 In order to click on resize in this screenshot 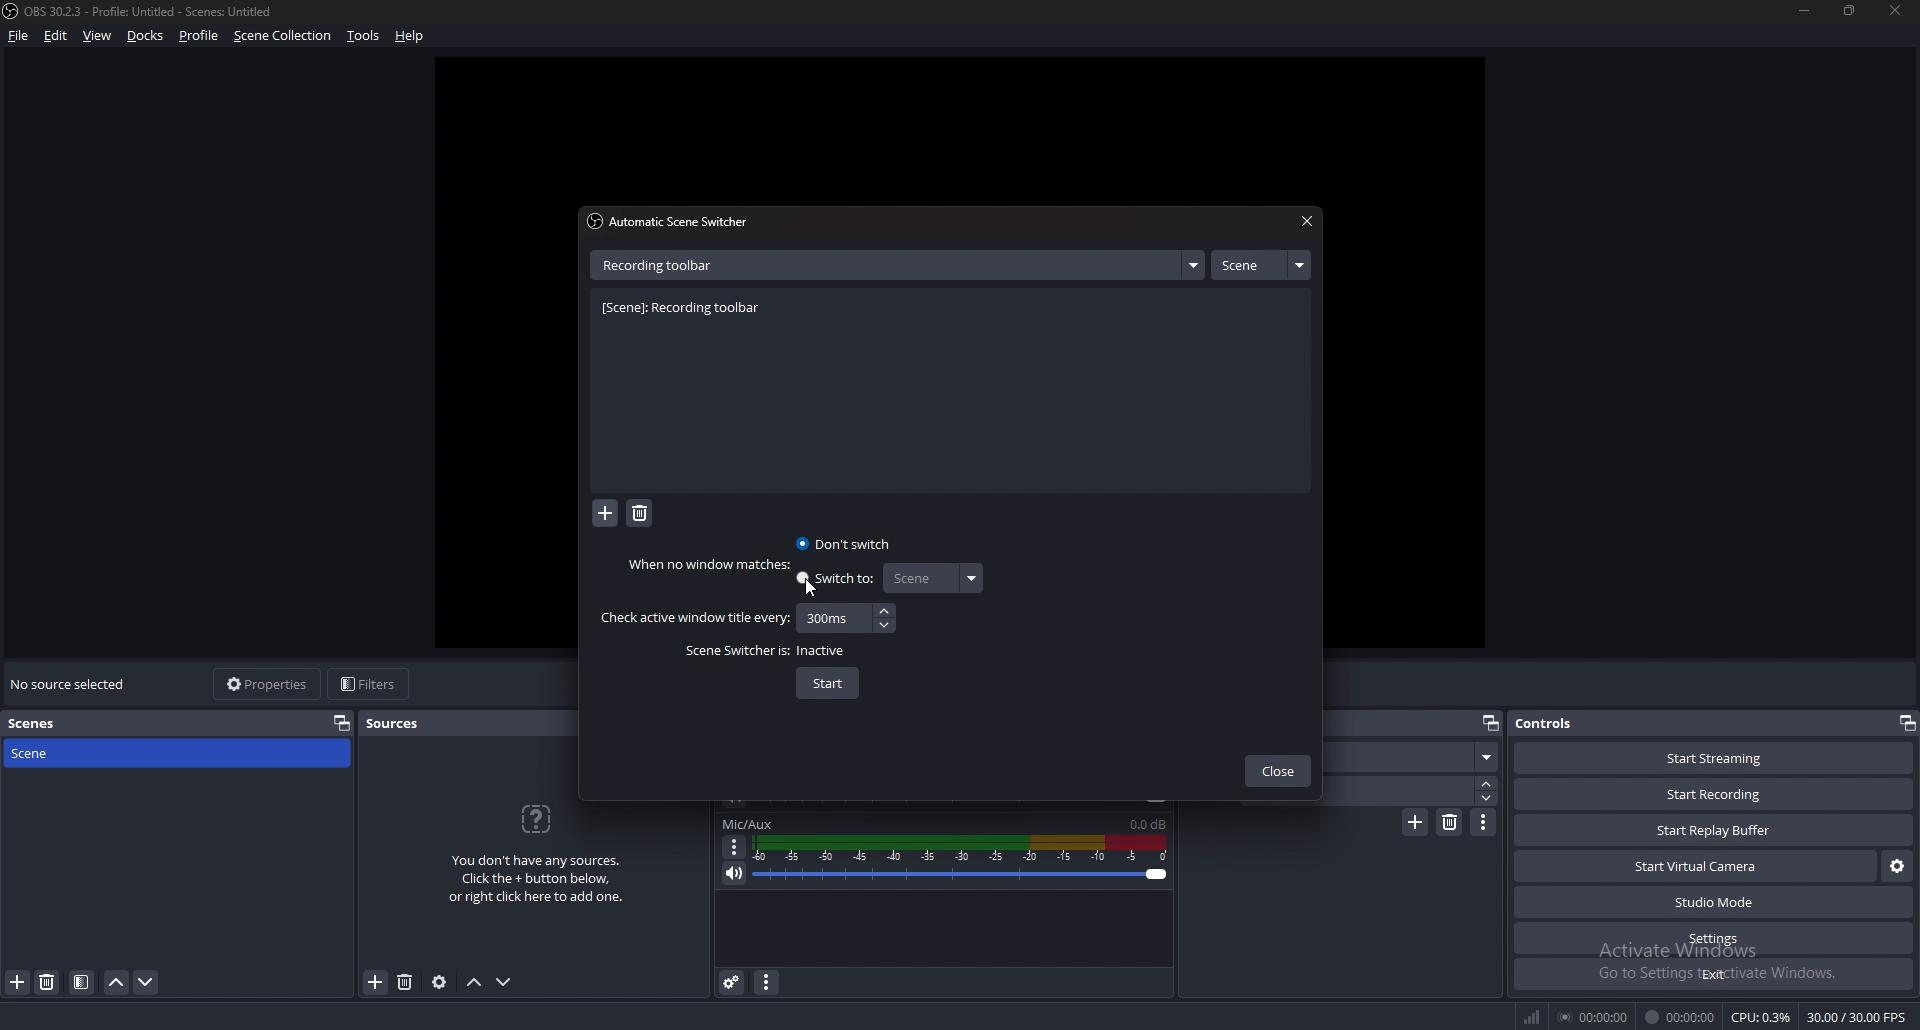, I will do `click(1852, 10)`.